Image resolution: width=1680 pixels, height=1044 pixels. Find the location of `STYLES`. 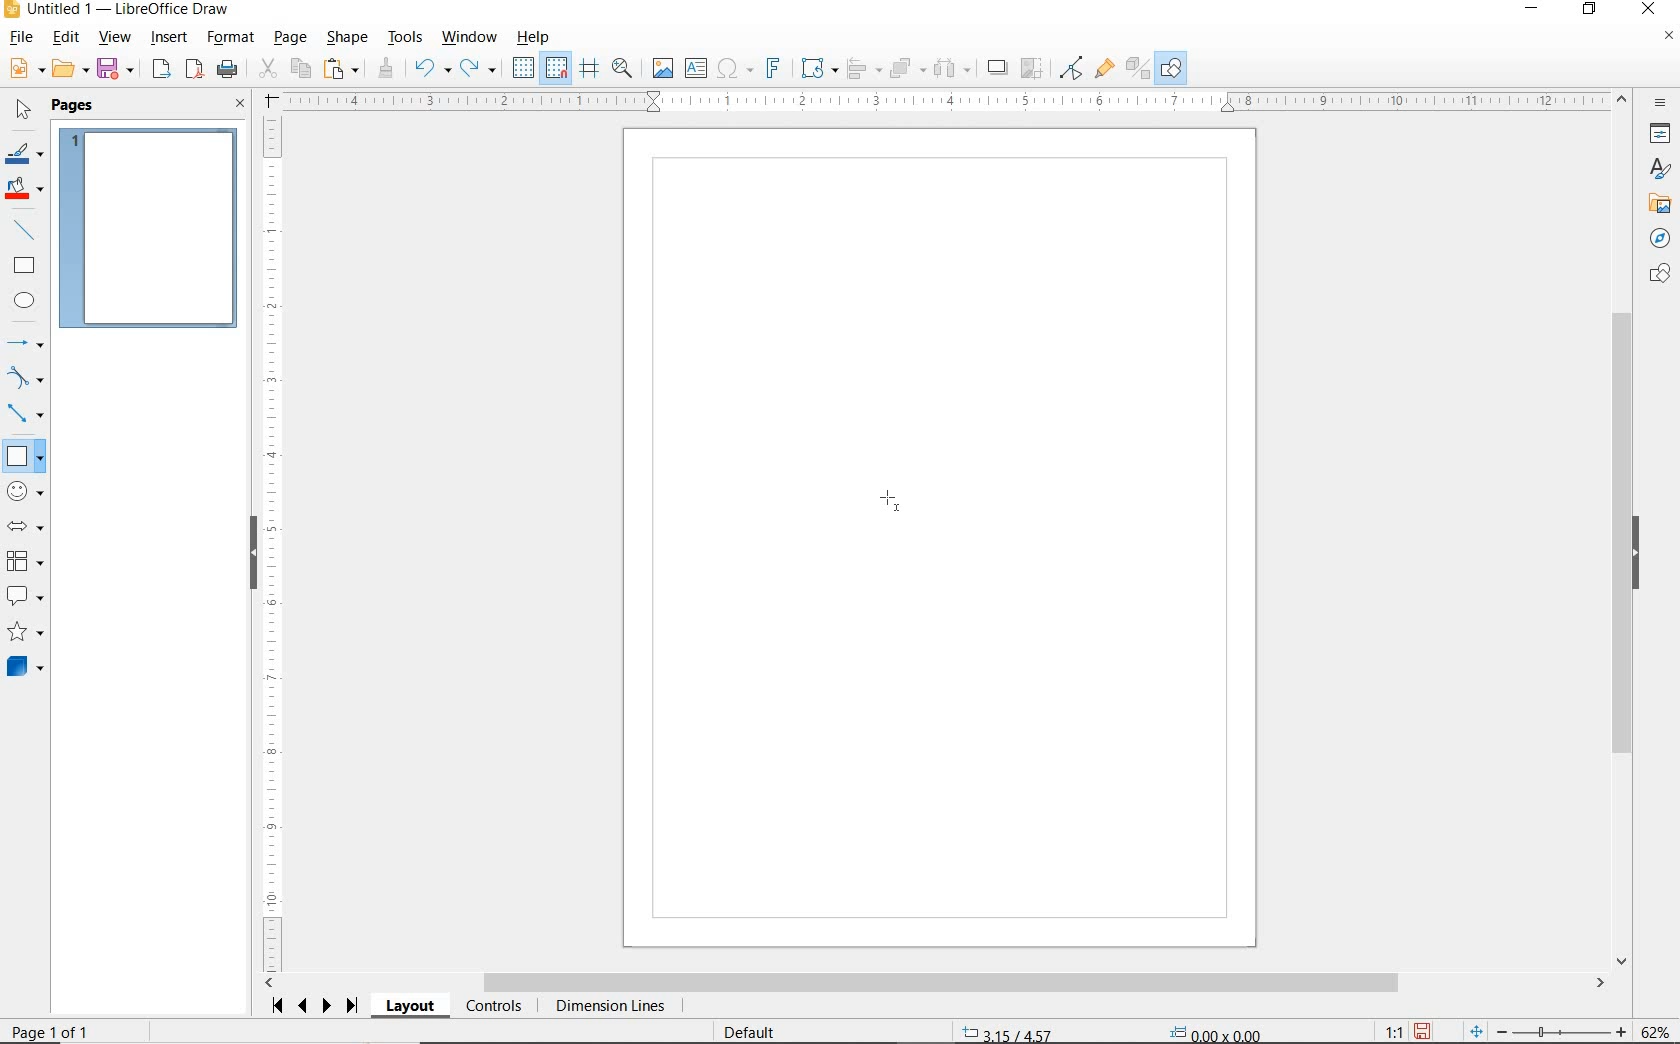

STYLES is located at coordinates (1655, 169).